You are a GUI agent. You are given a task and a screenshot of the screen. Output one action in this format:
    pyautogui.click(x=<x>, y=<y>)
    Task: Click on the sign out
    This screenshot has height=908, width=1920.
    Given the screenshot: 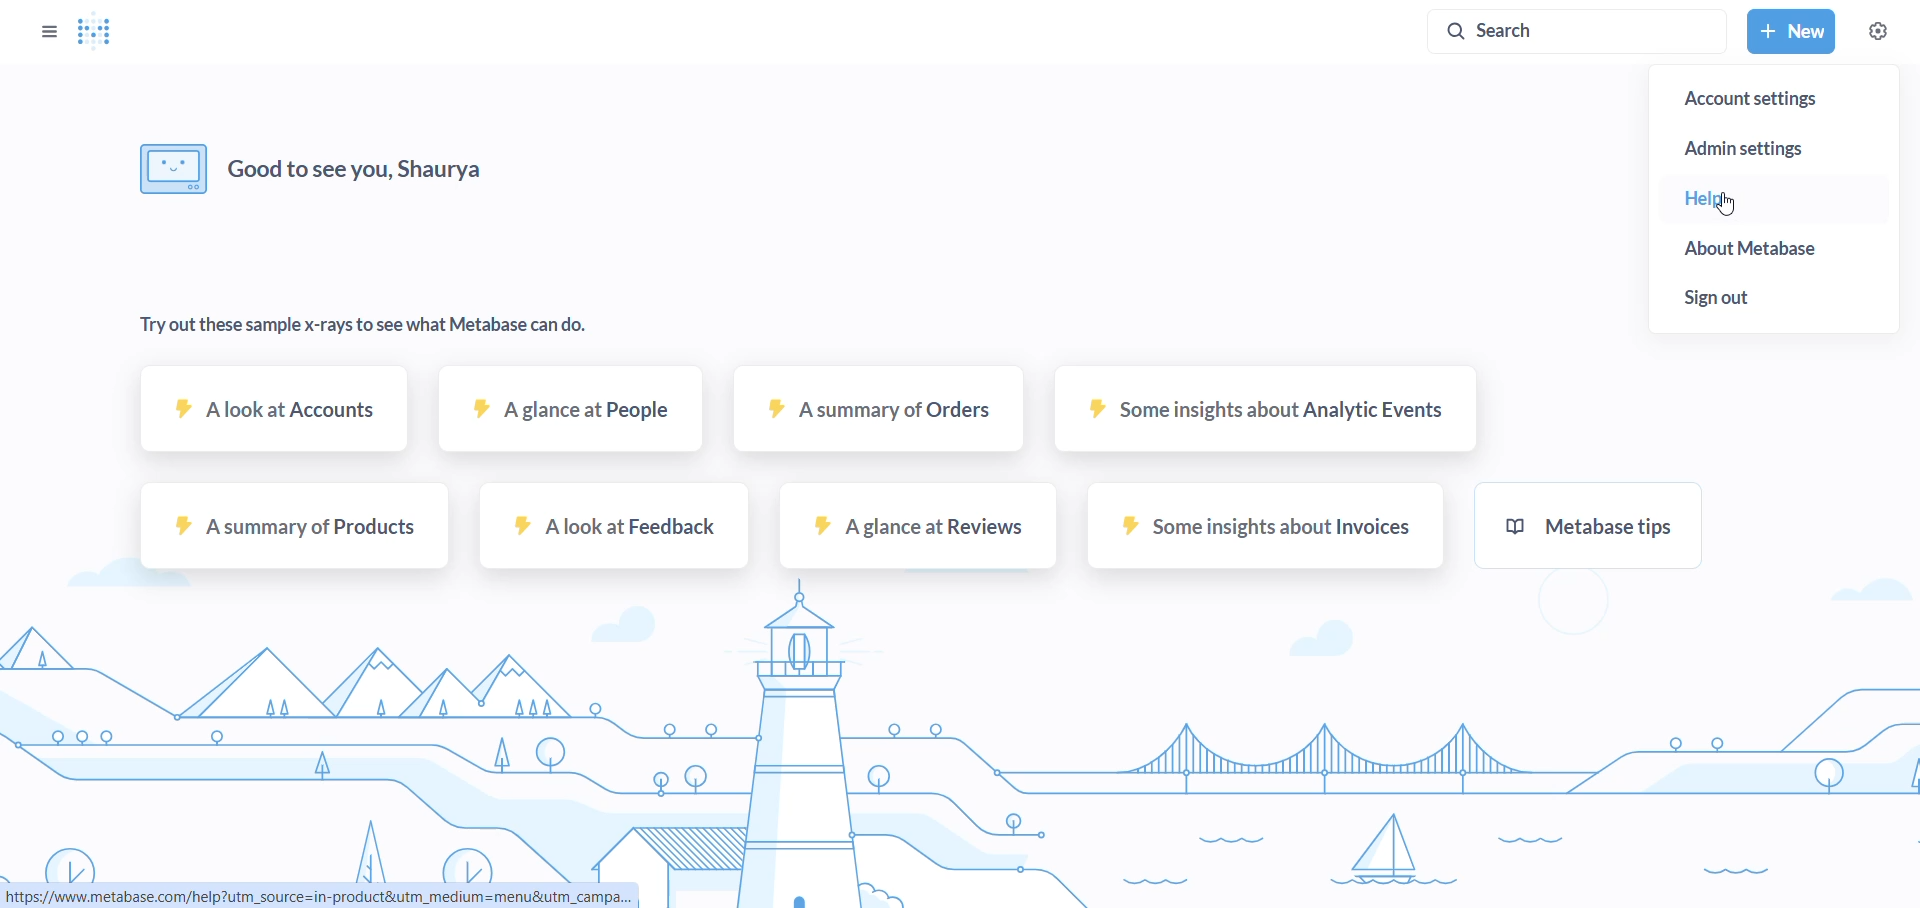 What is the action you would take?
    pyautogui.click(x=1773, y=298)
    